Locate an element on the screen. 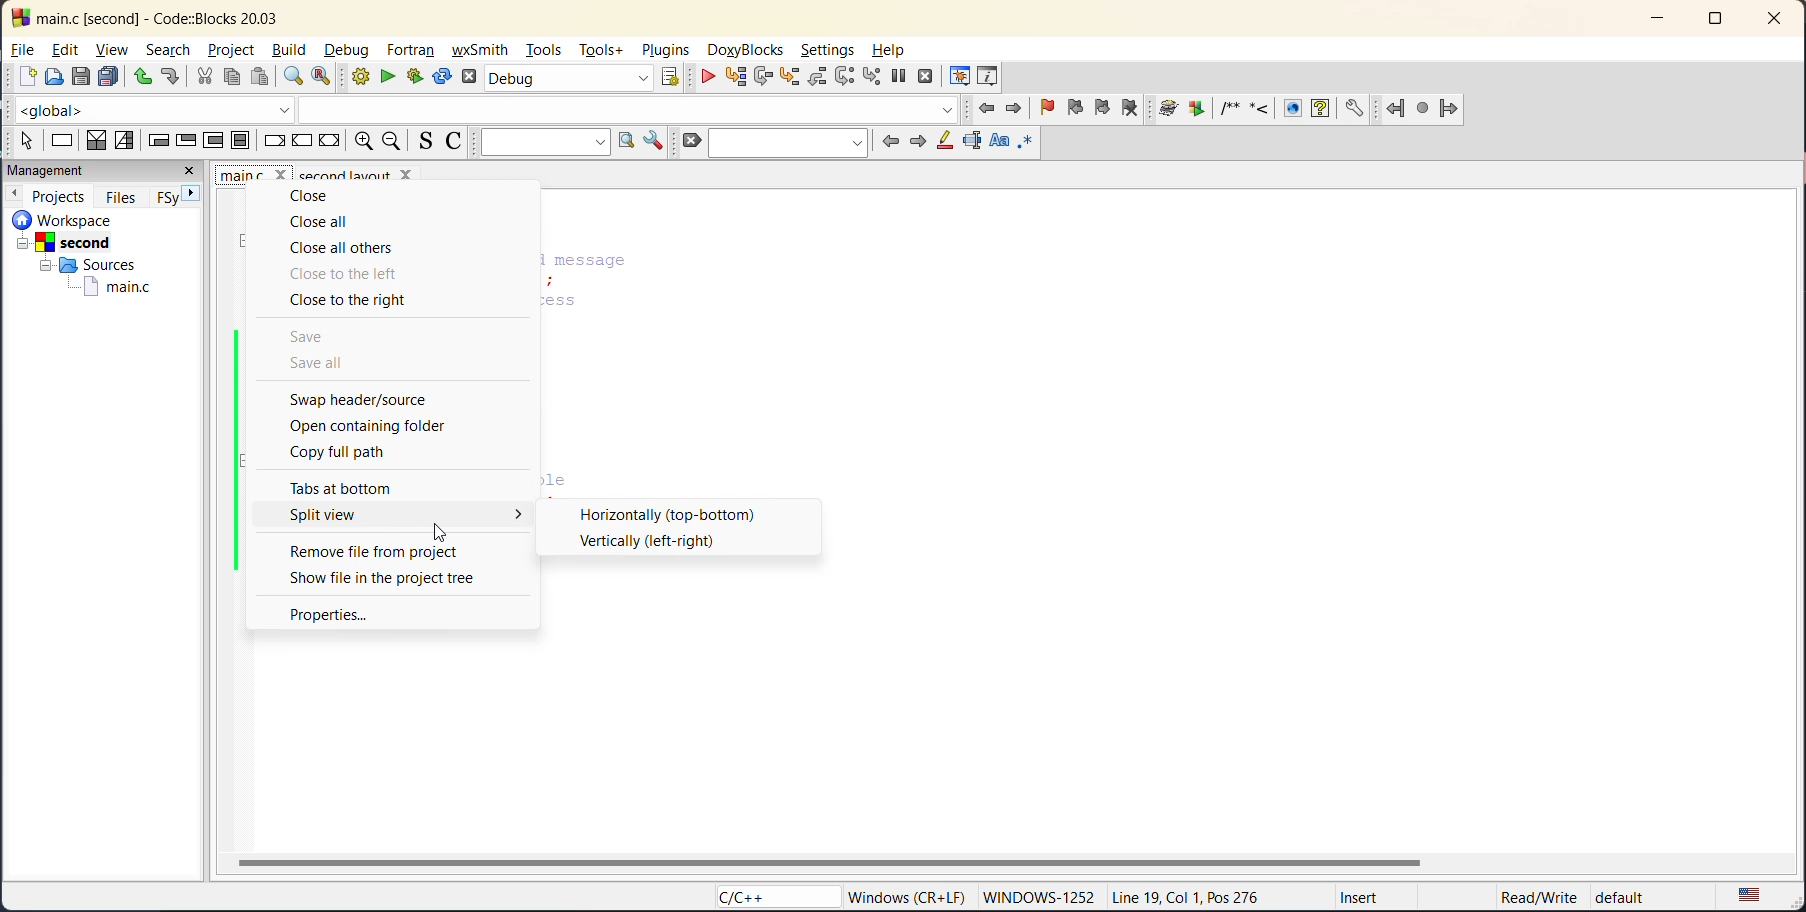  cut is located at coordinates (206, 78).